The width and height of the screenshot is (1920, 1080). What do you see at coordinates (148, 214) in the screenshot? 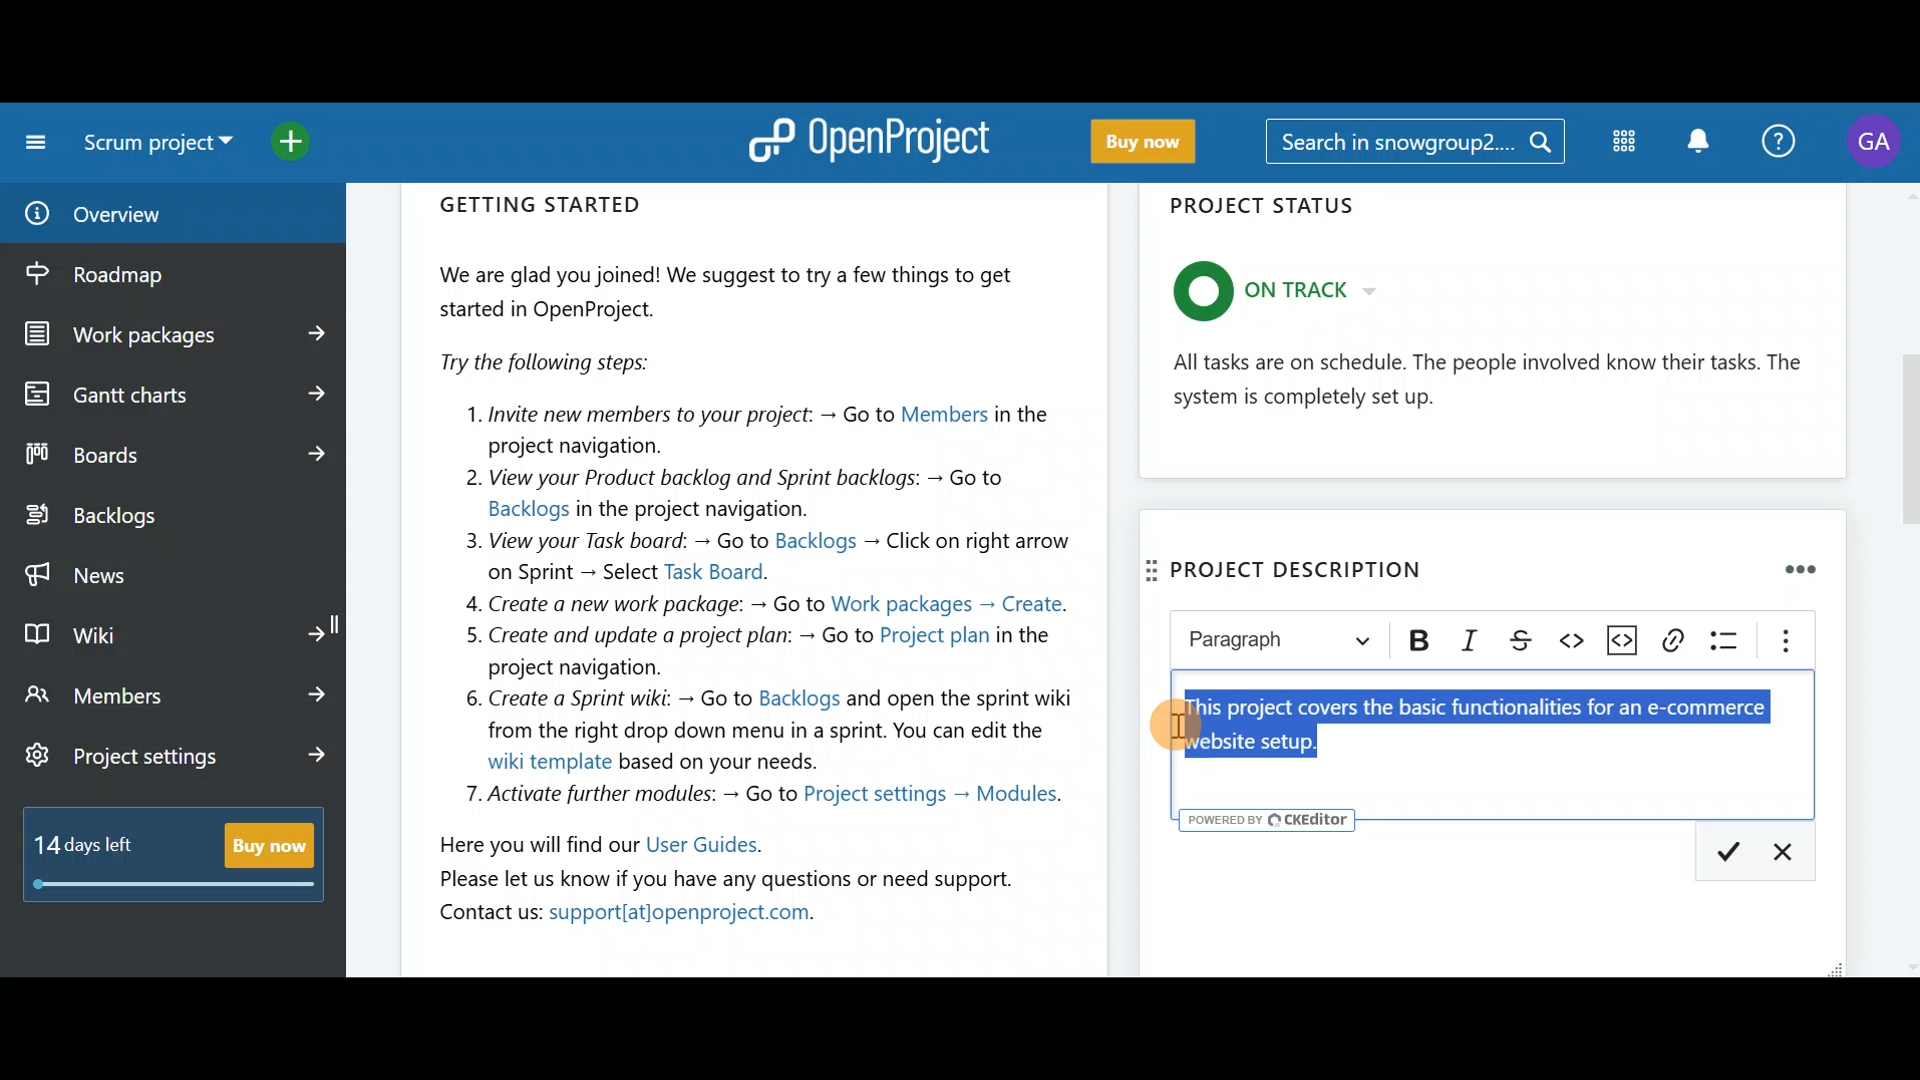
I see `Overview` at bounding box center [148, 214].